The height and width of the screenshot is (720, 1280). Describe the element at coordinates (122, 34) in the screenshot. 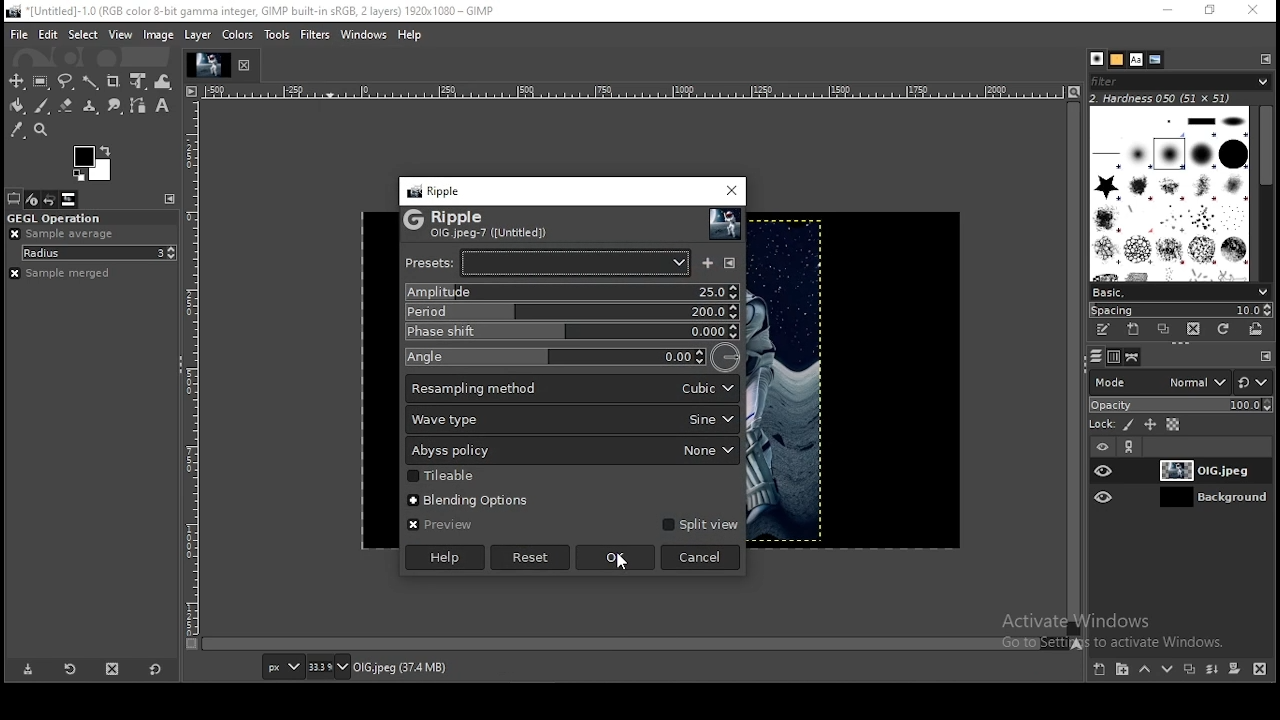

I see `view` at that location.